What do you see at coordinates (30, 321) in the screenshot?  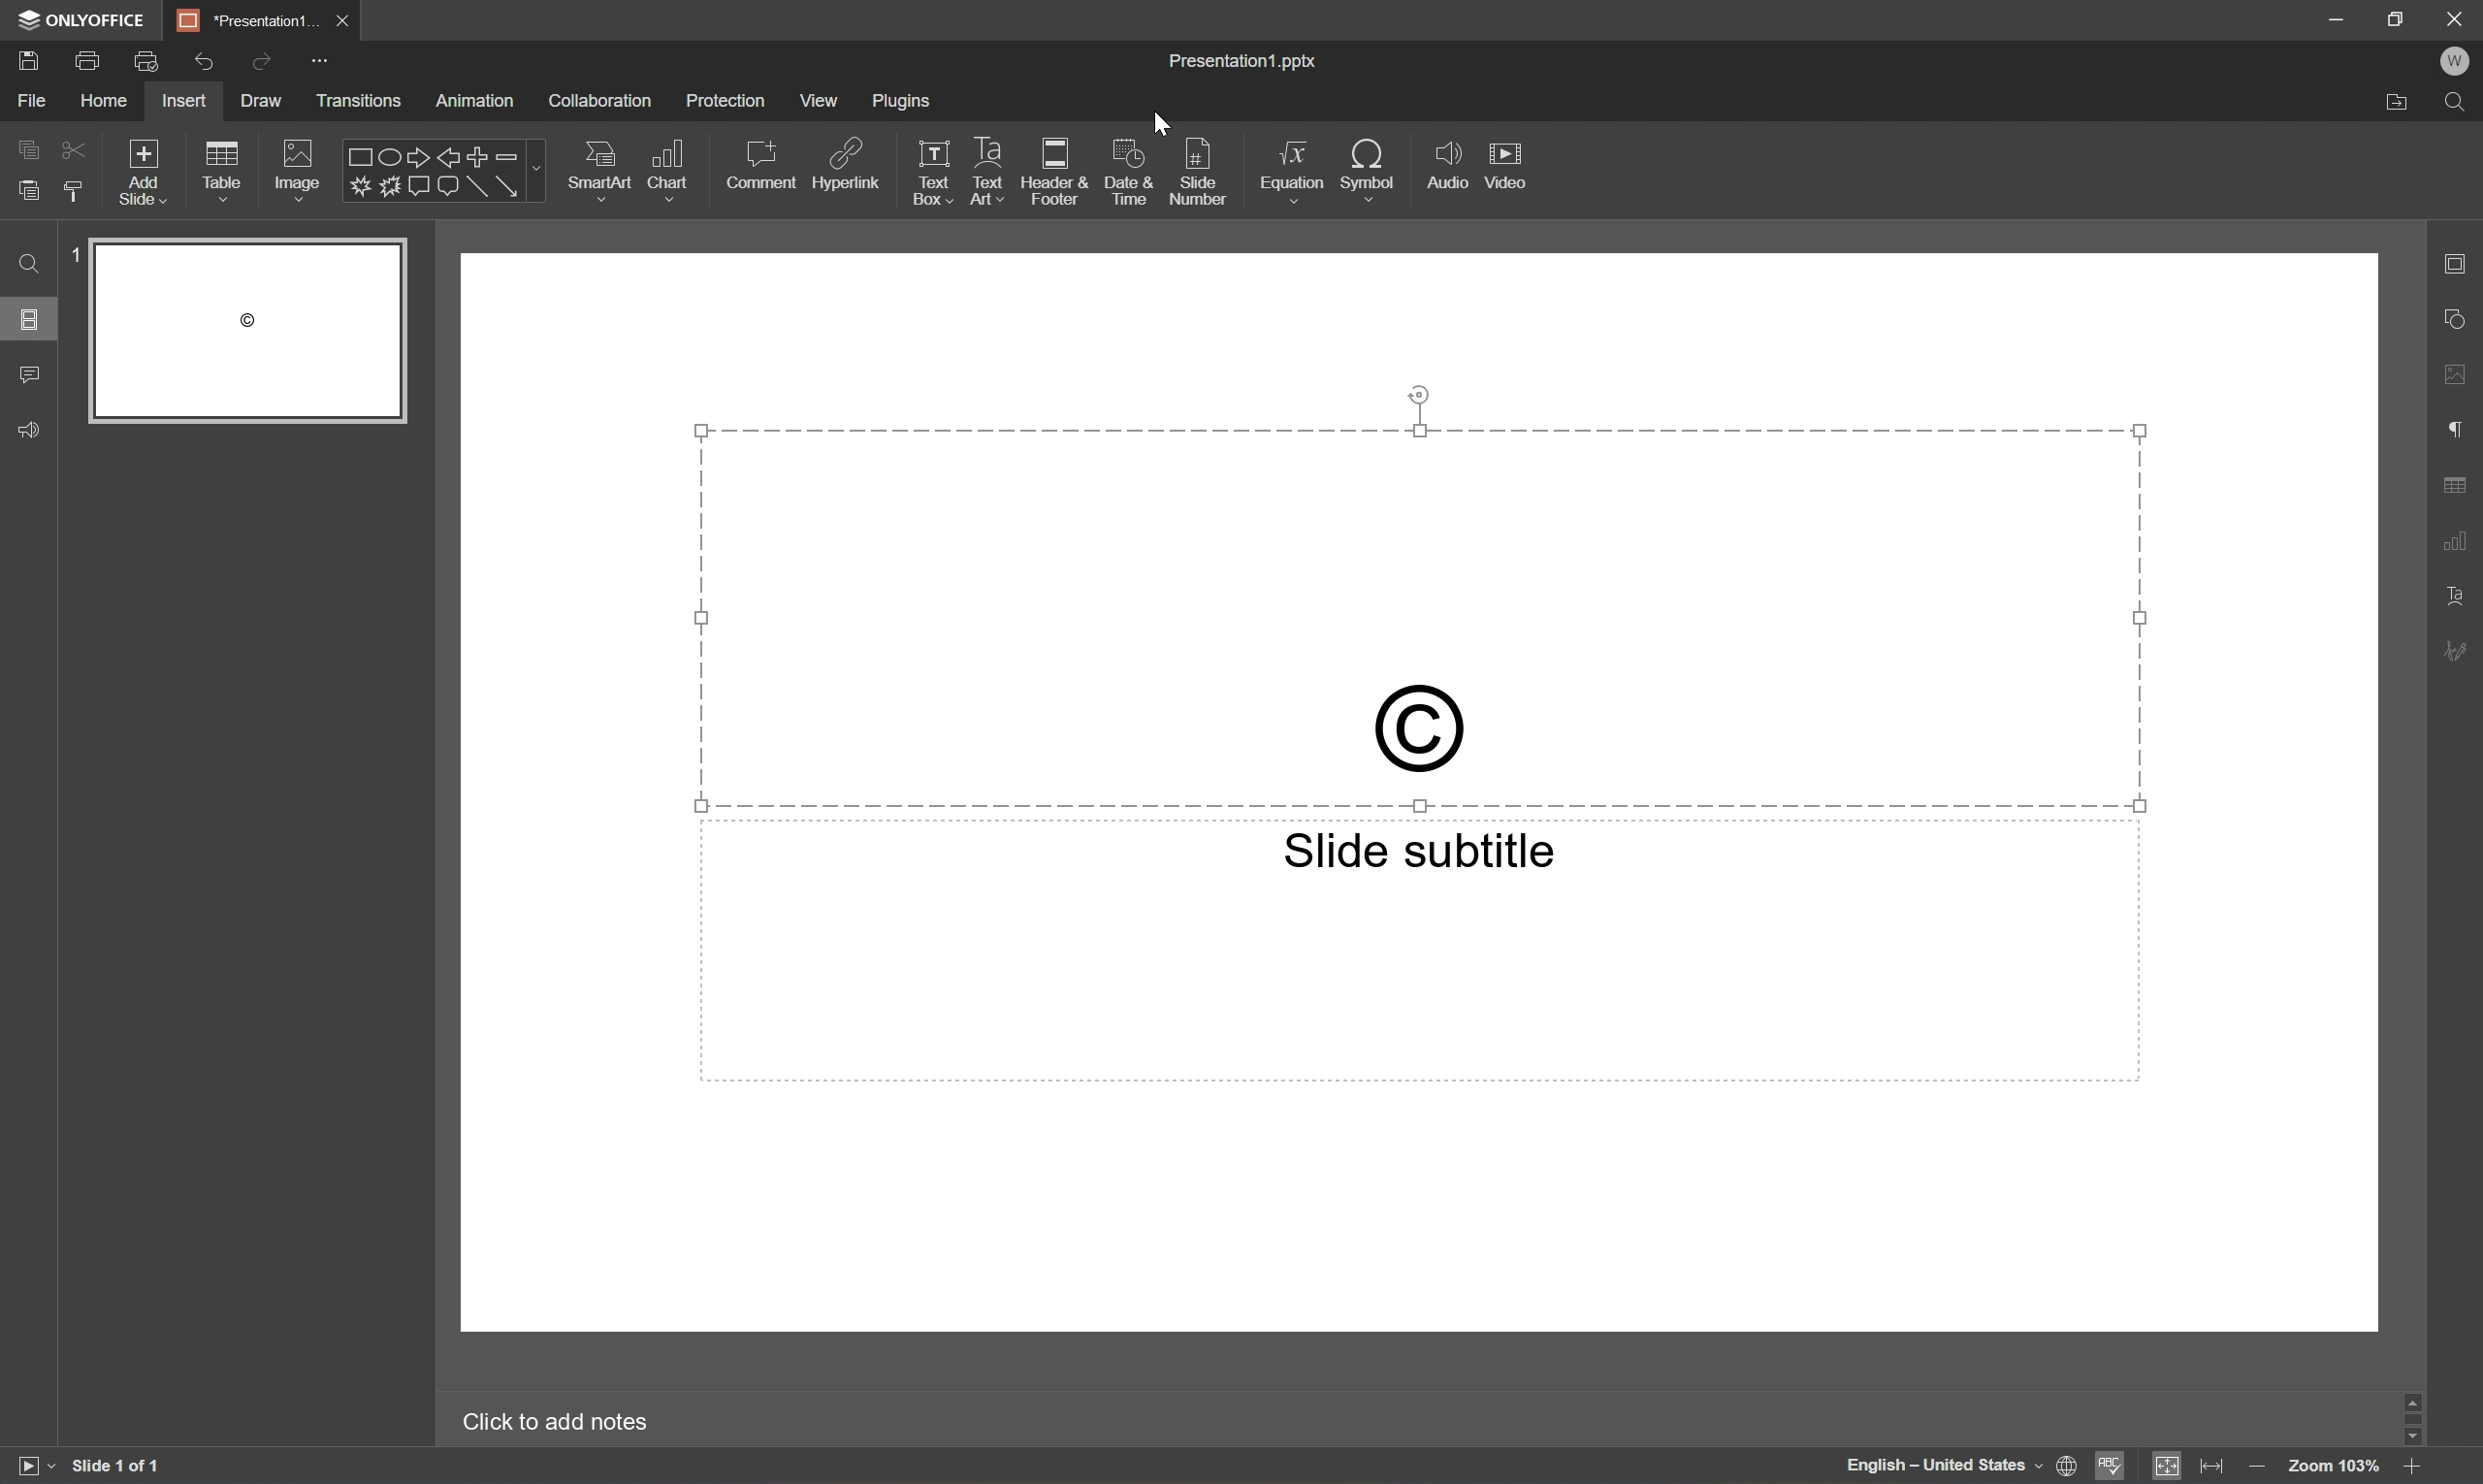 I see `Slides` at bounding box center [30, 321].